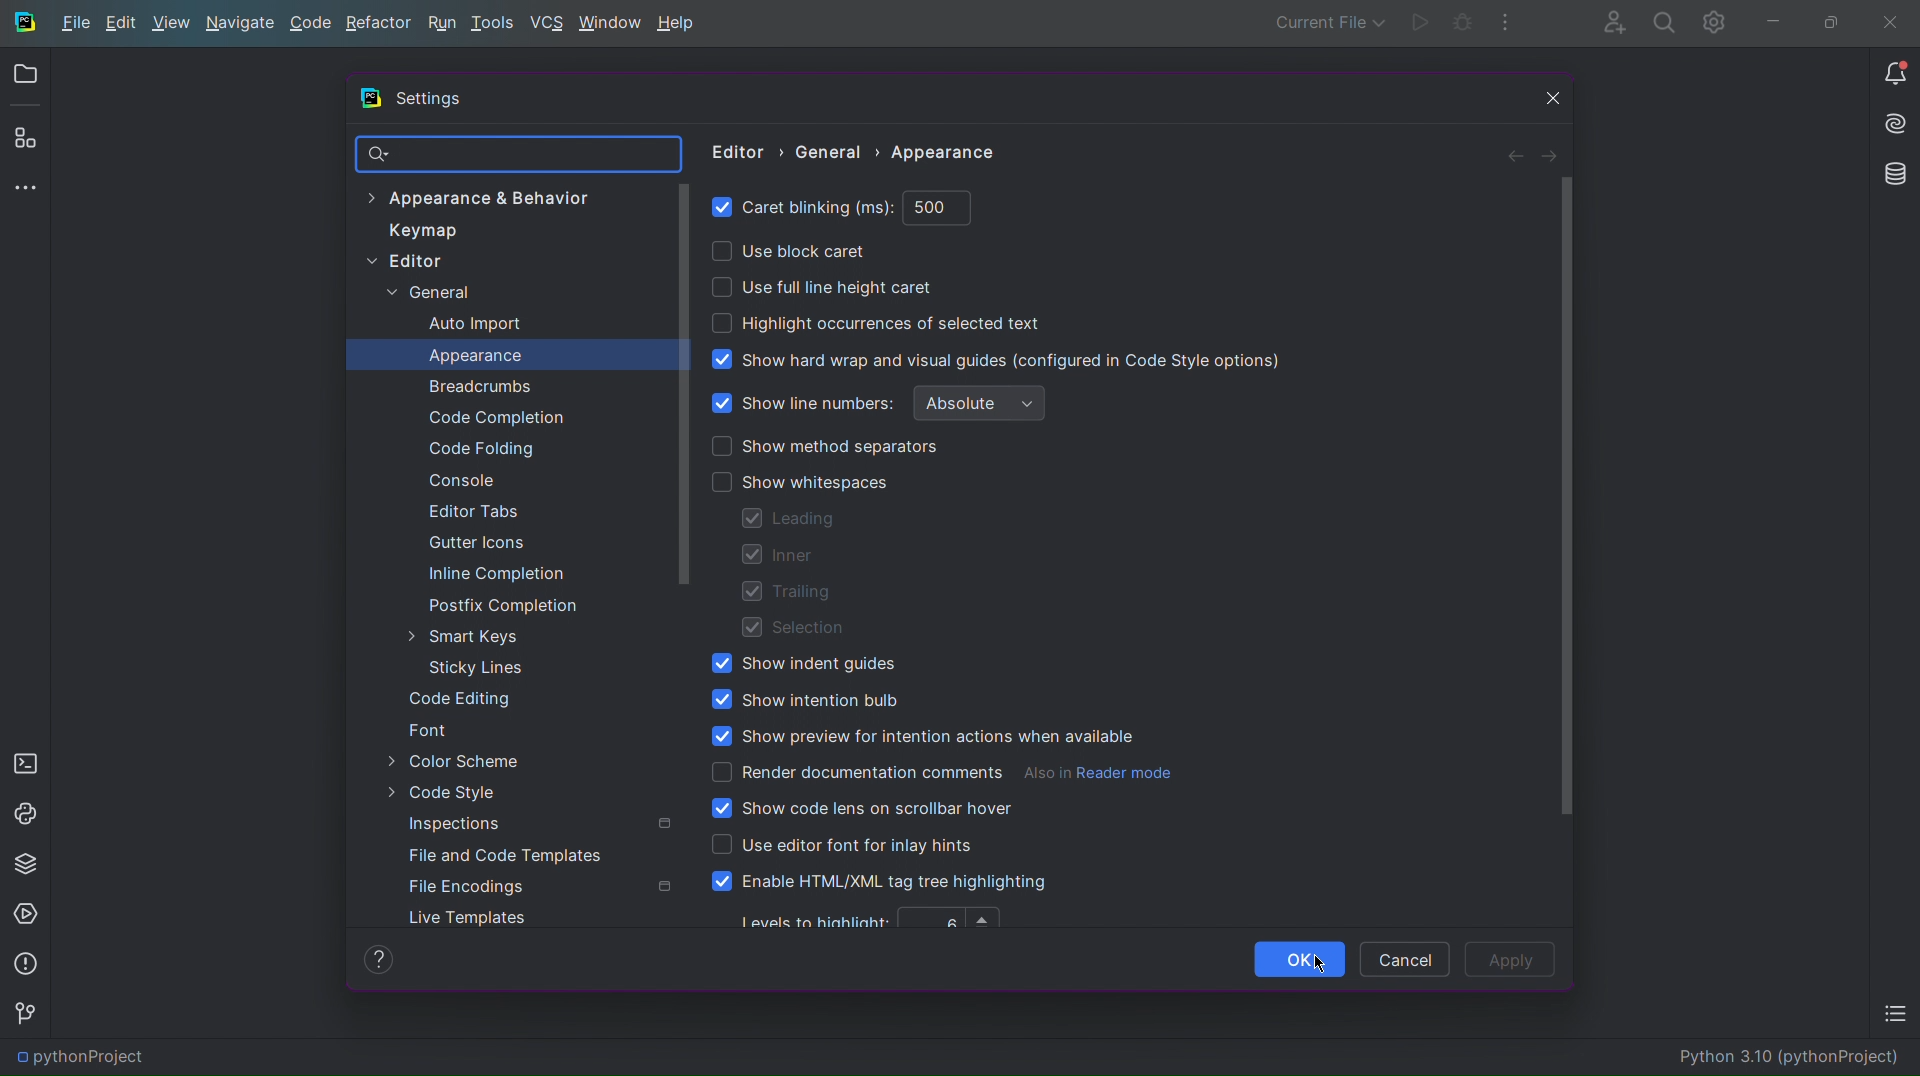 This screenshot has width=1920, height=1076. I want to click on Back, so click(1510, 154).